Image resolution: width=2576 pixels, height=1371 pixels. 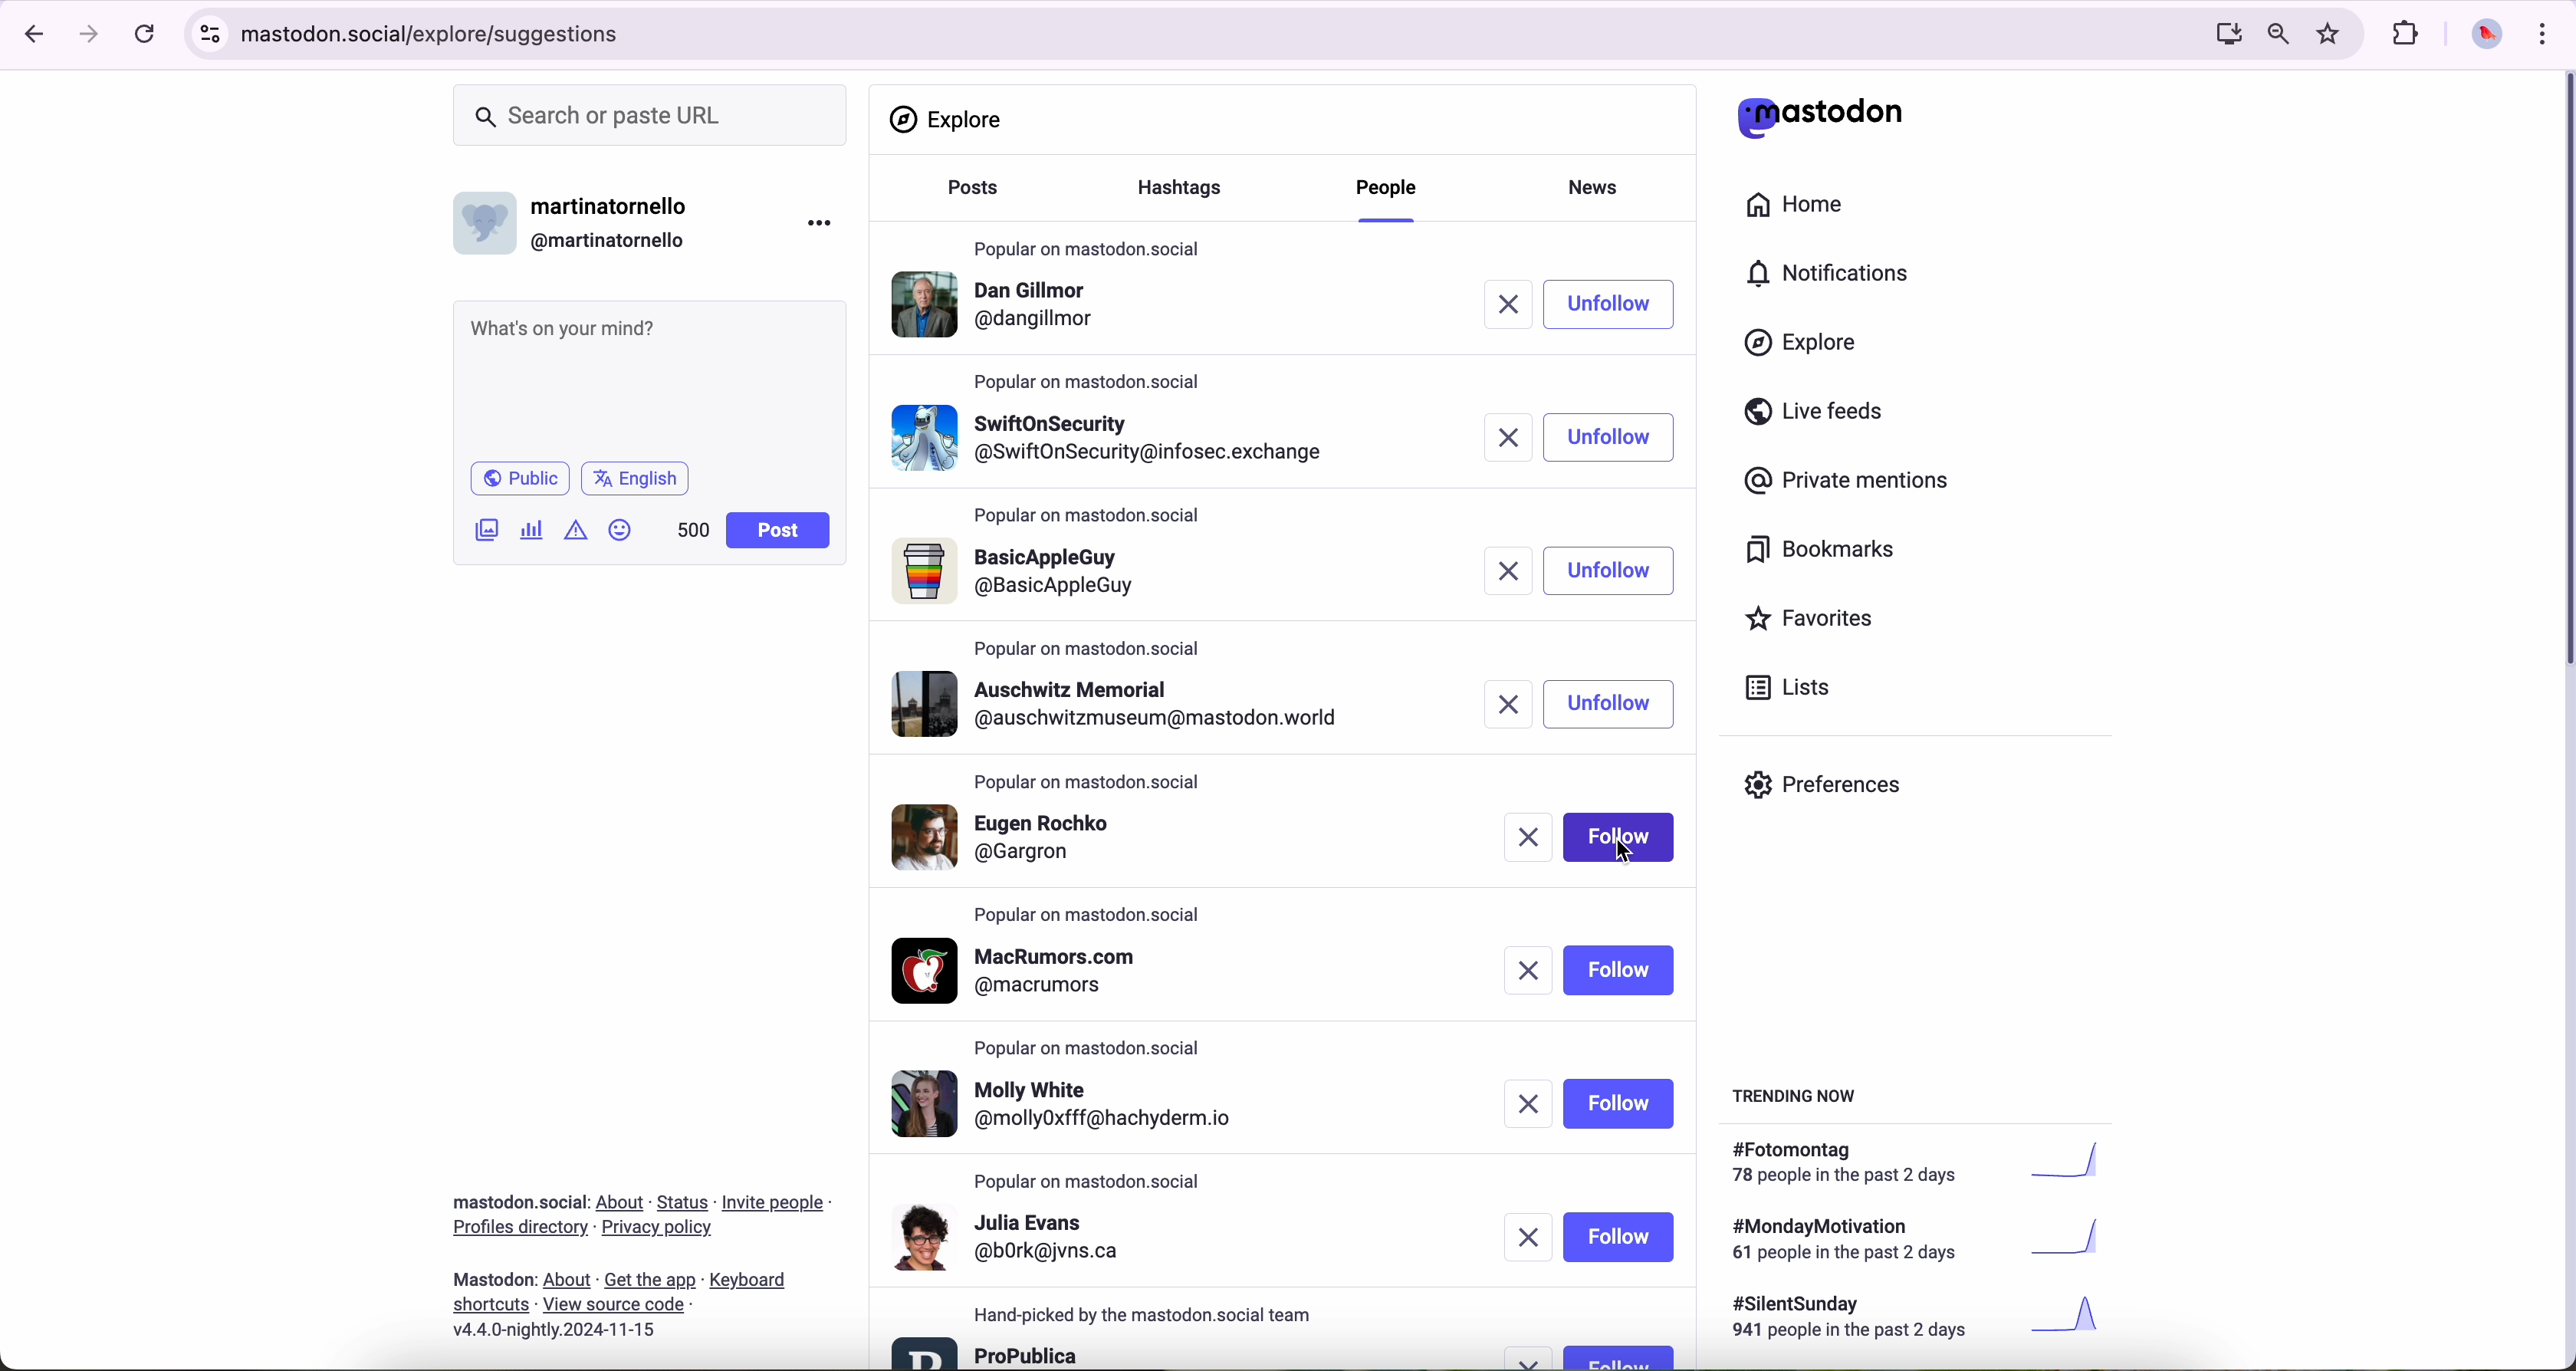 What do you see at coordinates (2276, 32) in the screenshot?
I see `zoom out` at bounding box center [2276, 32].